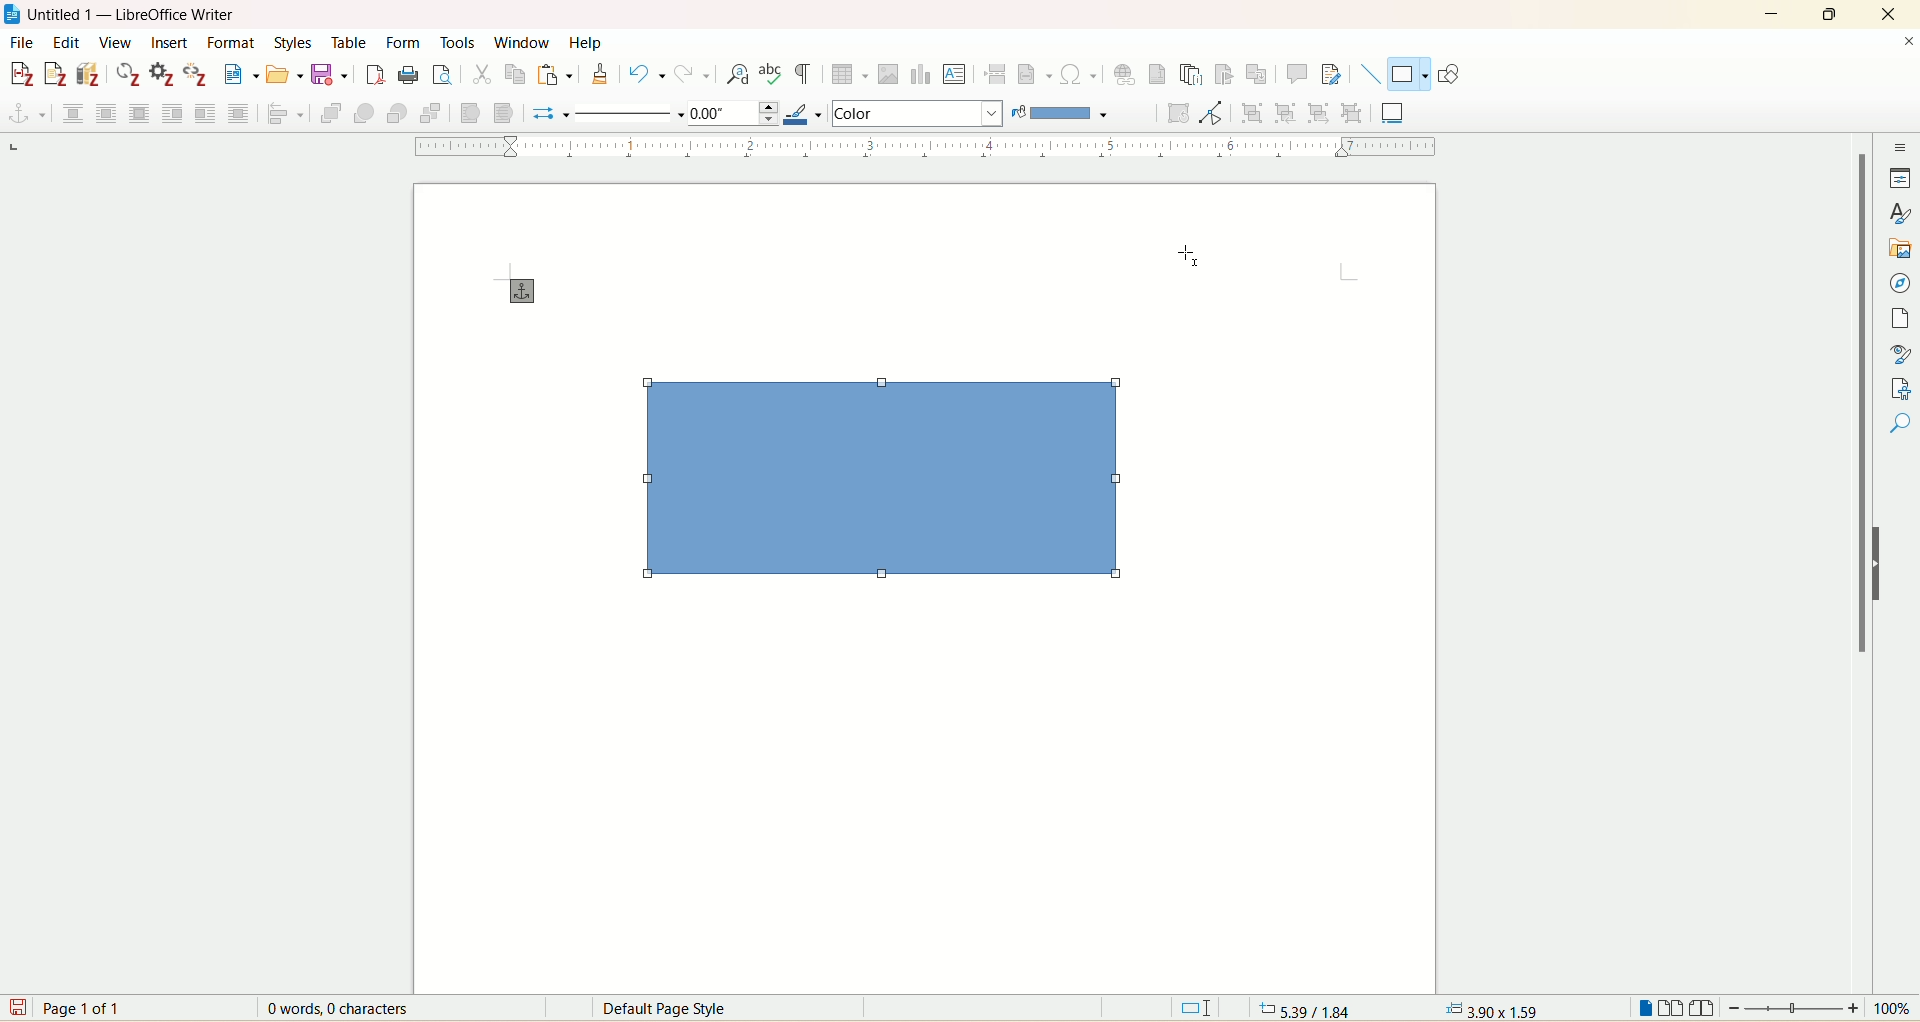  What do you see at coordinates (19, 75) in the screenshot?
I see `add citation` at bounding box center [19, 75].